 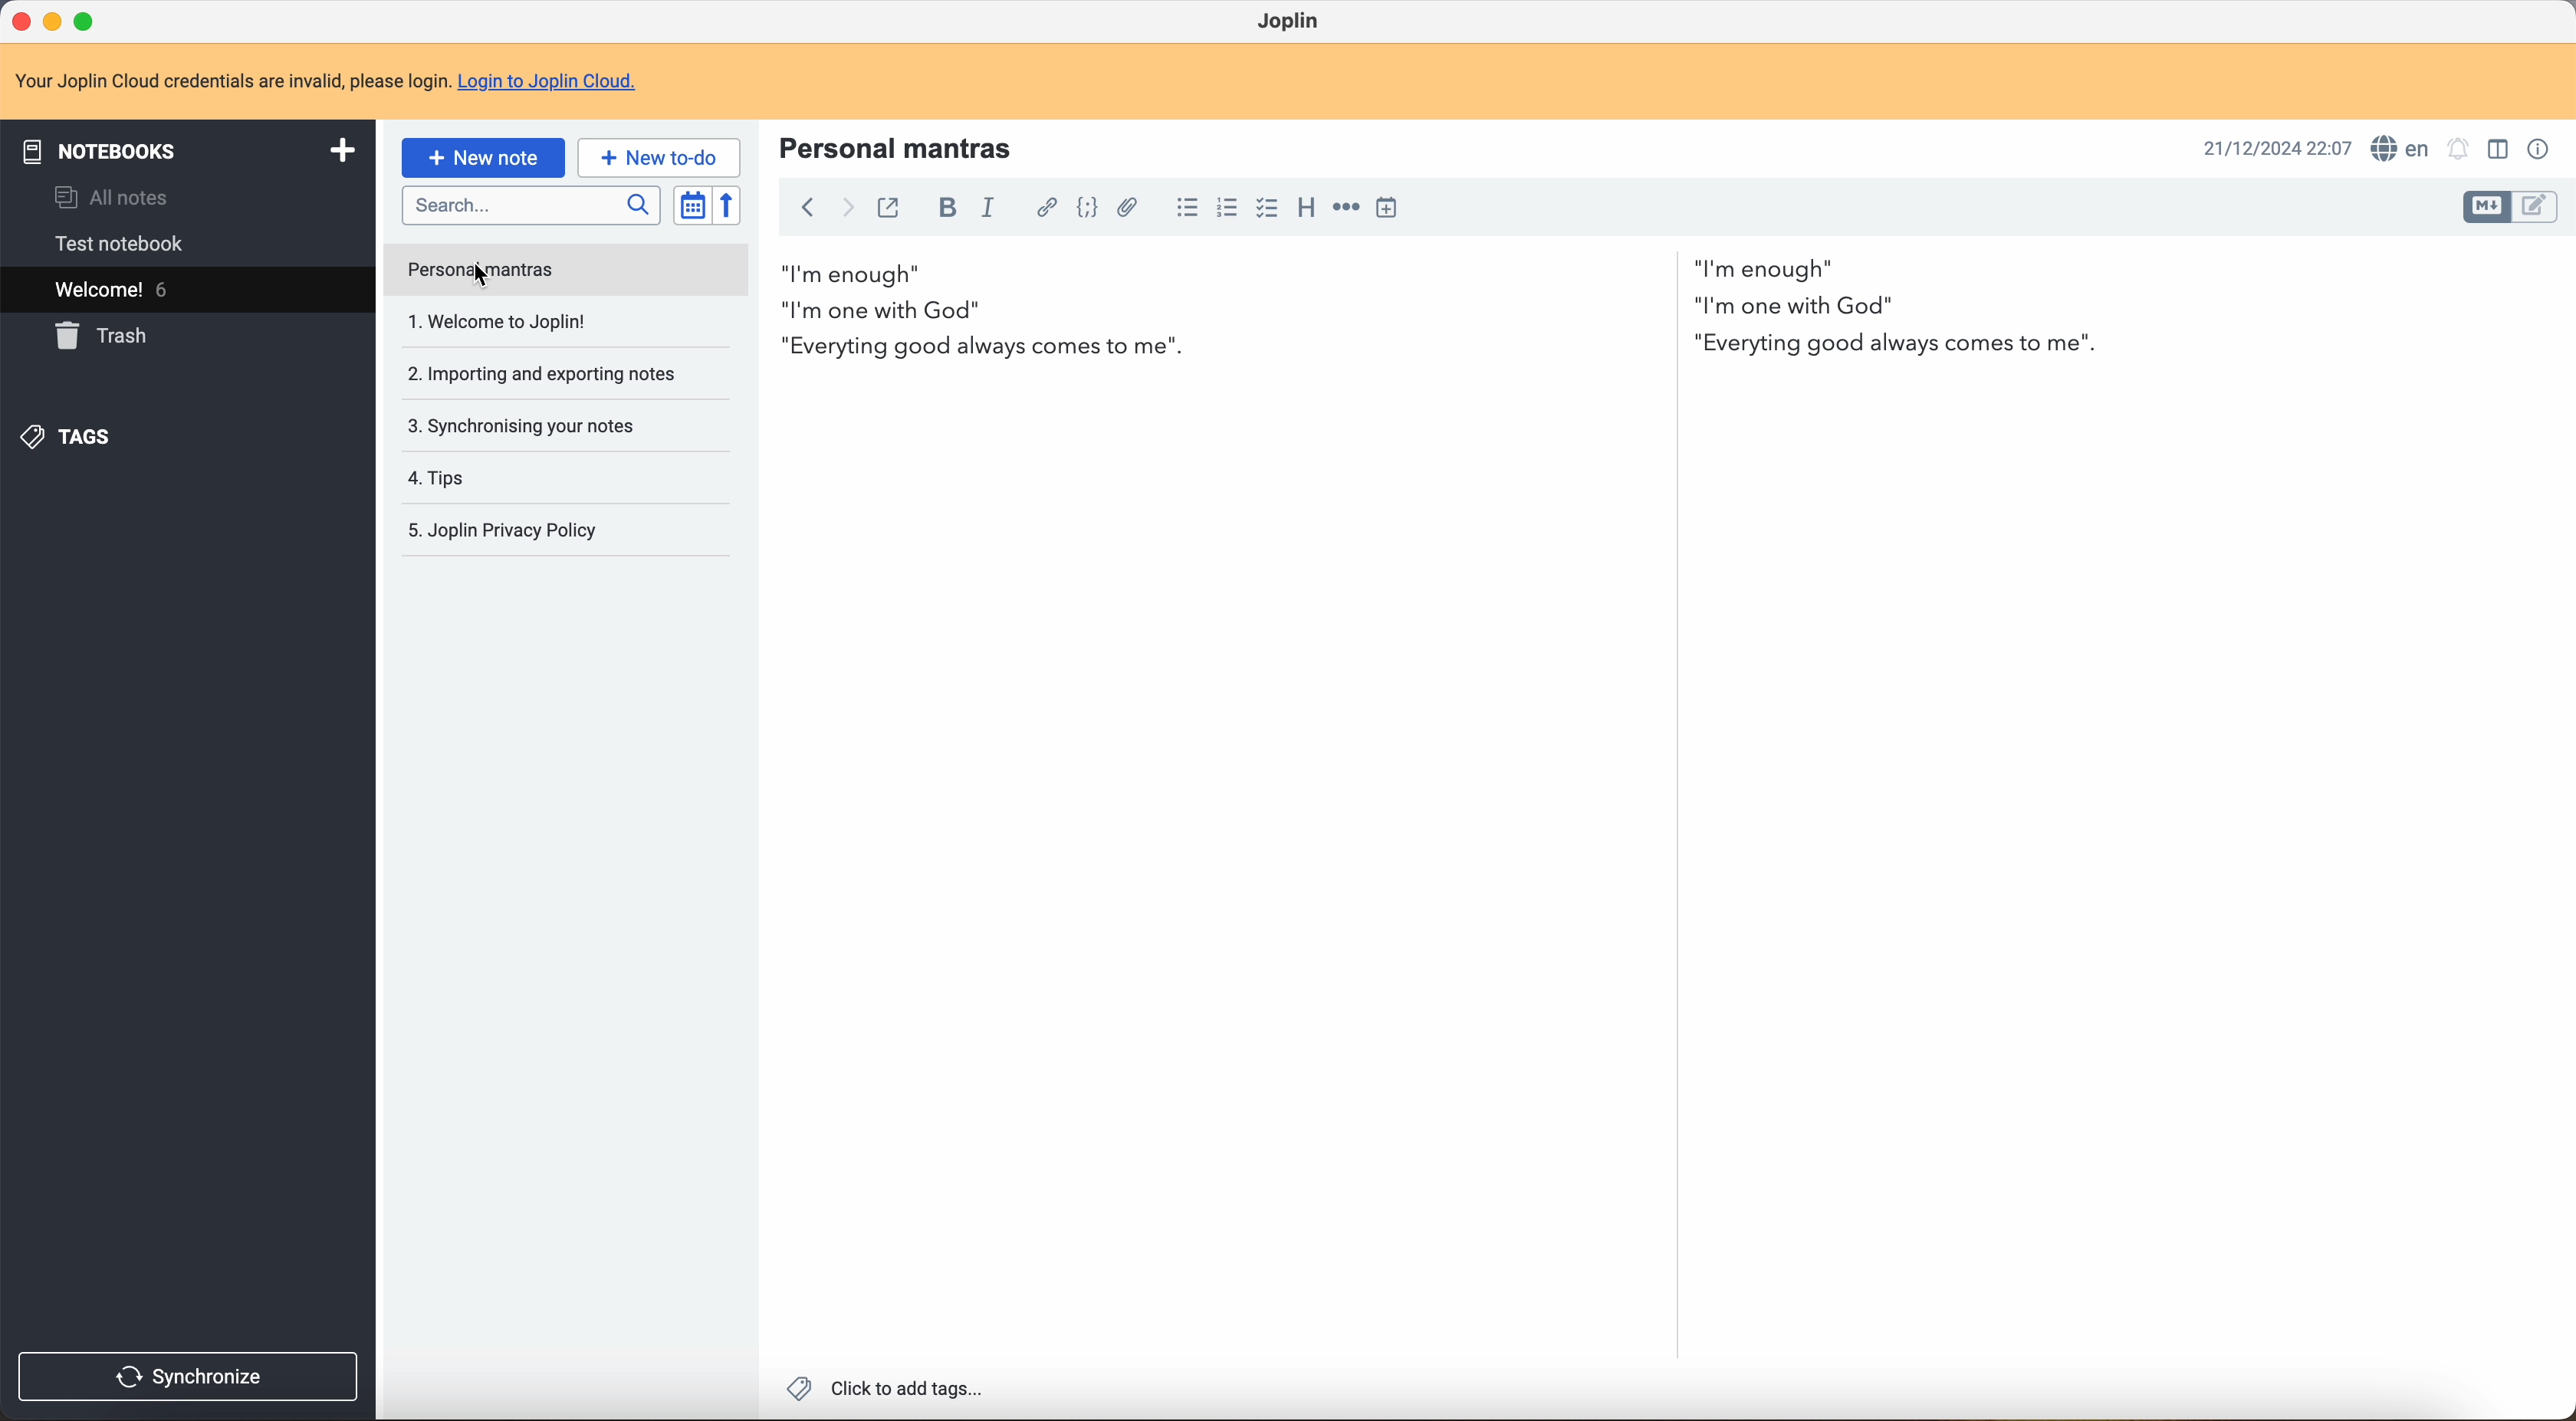 What do you see at coordinates (526, 326) in the screenshot?
I see `welcome to Joplin note` at bounding box center [526, 326].